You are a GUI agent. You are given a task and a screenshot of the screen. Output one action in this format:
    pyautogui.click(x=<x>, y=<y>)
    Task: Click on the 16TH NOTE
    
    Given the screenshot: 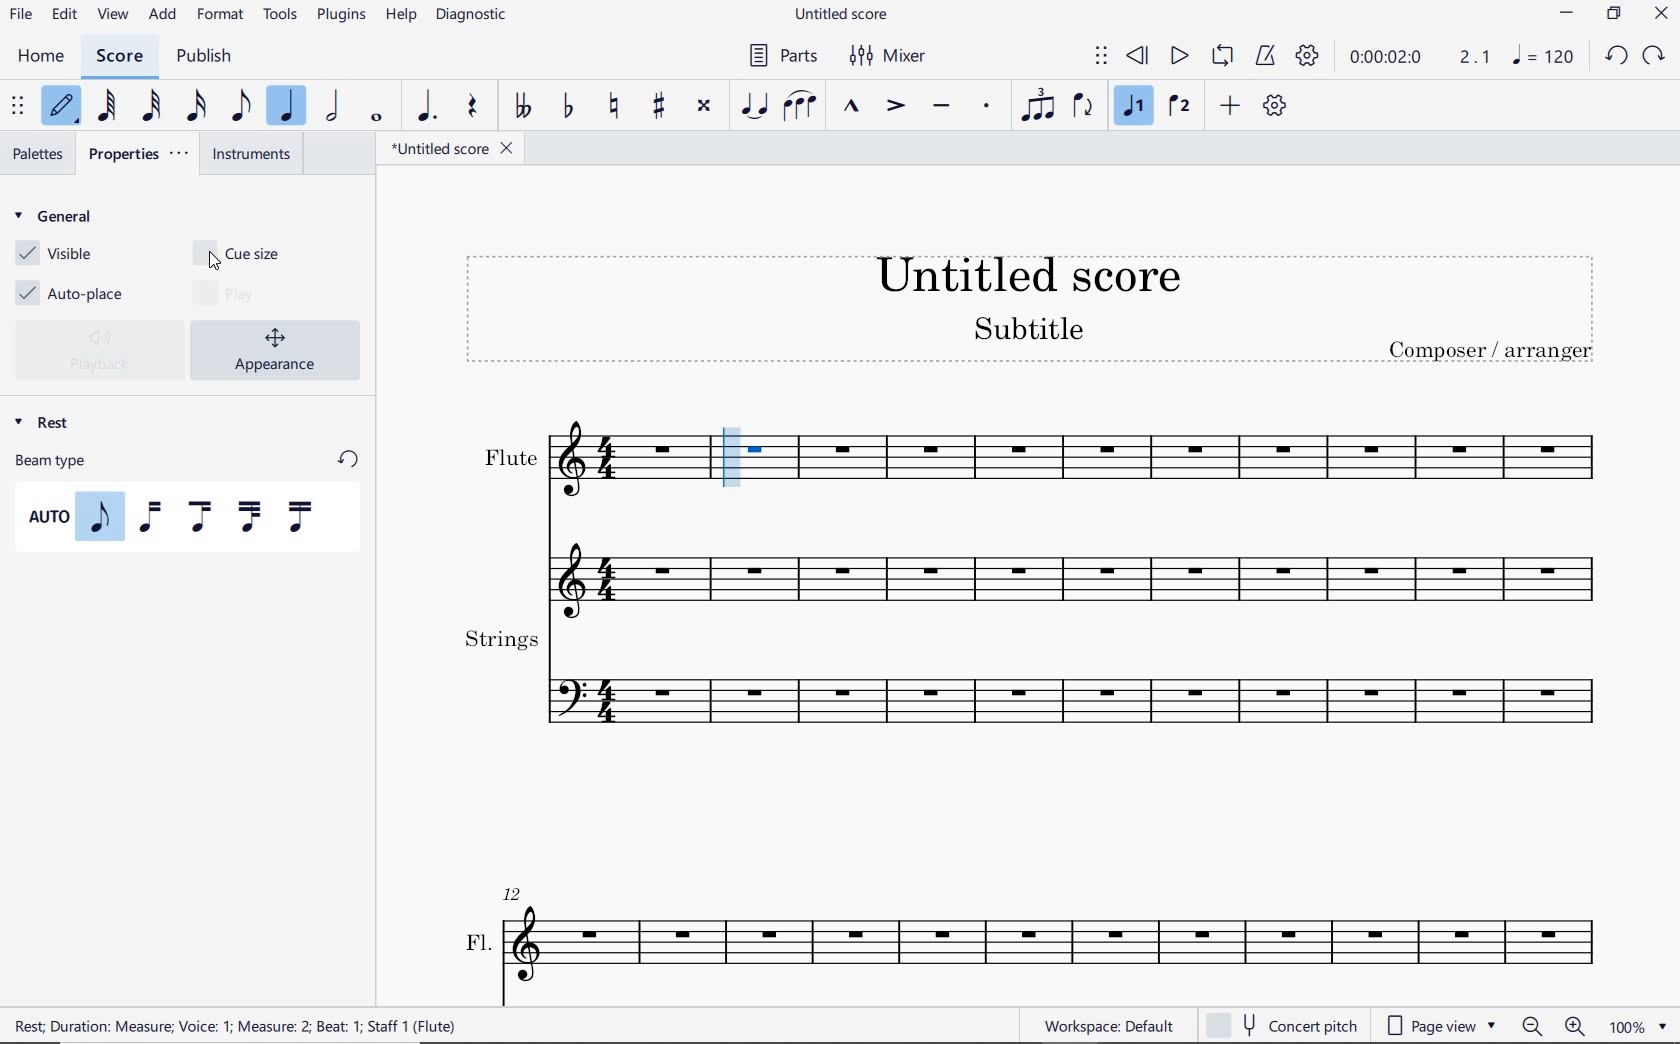 What is the action you would take?
    pyautogui.click(x=196, y=106)
    